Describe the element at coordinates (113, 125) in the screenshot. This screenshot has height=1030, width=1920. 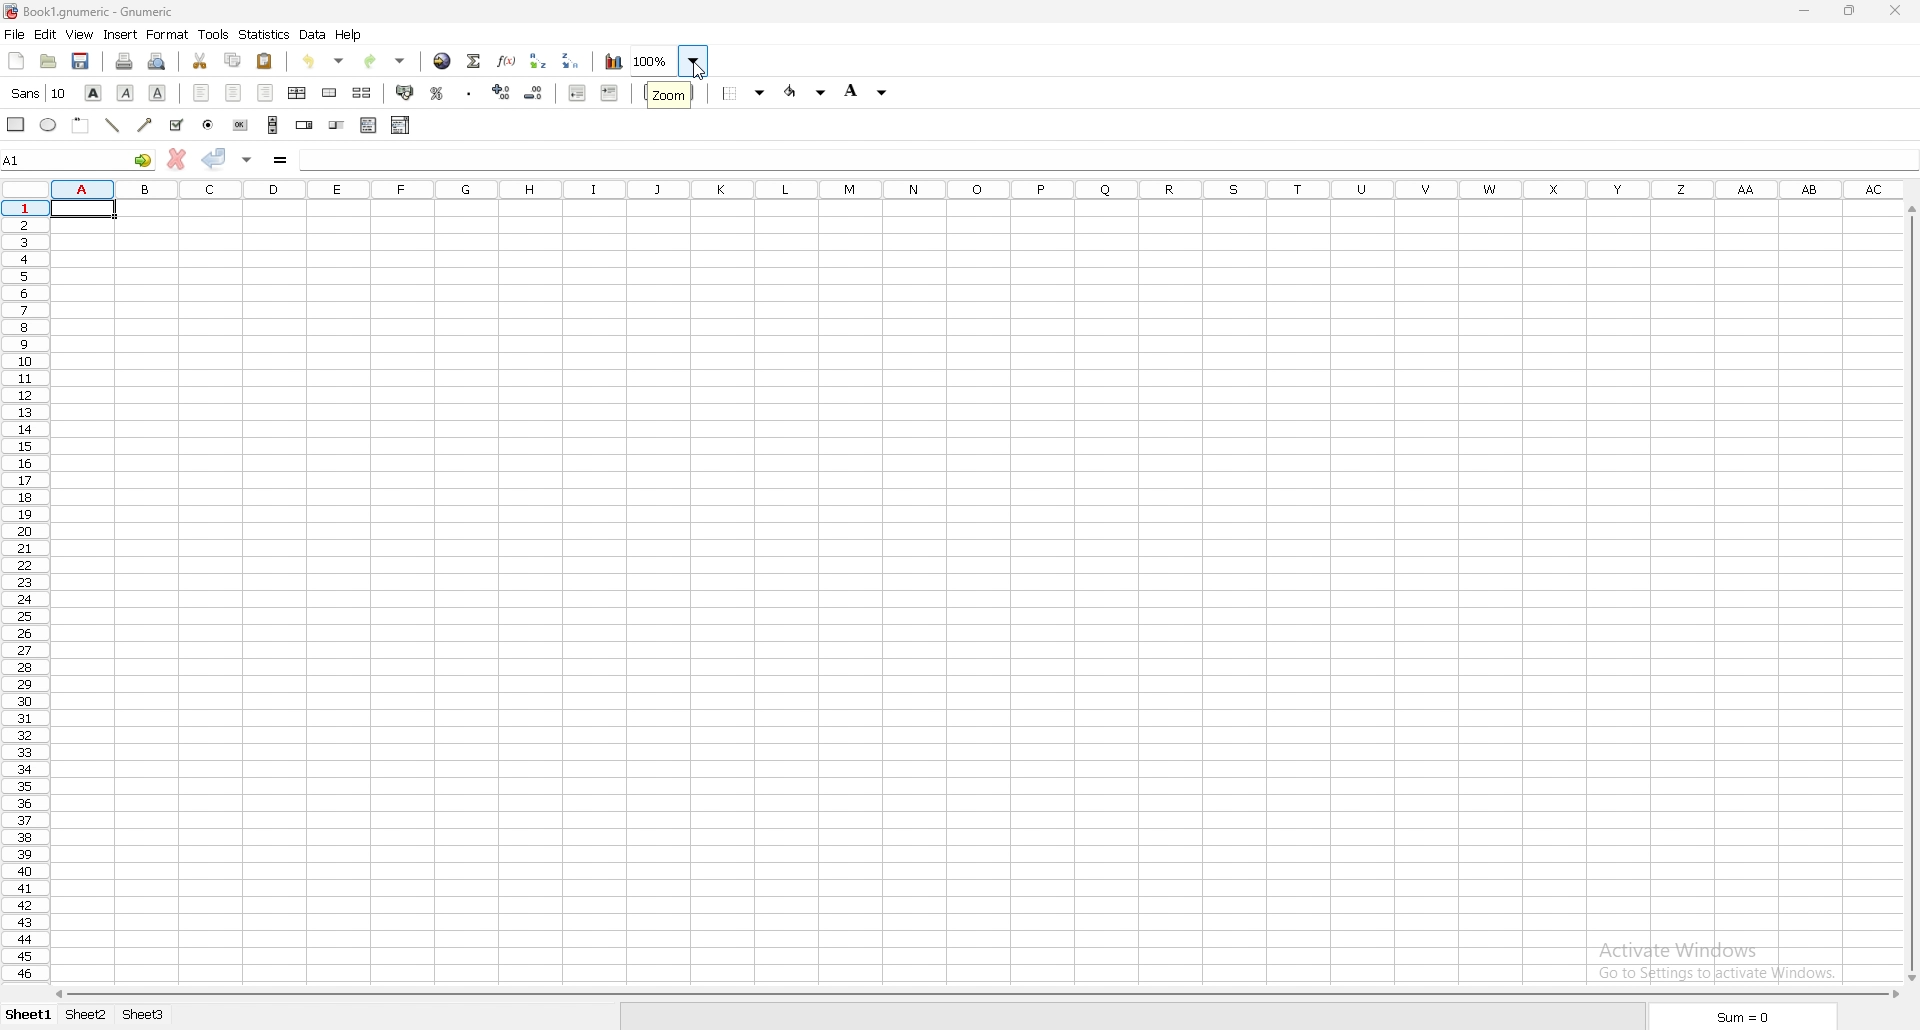
I see `line` at that location.